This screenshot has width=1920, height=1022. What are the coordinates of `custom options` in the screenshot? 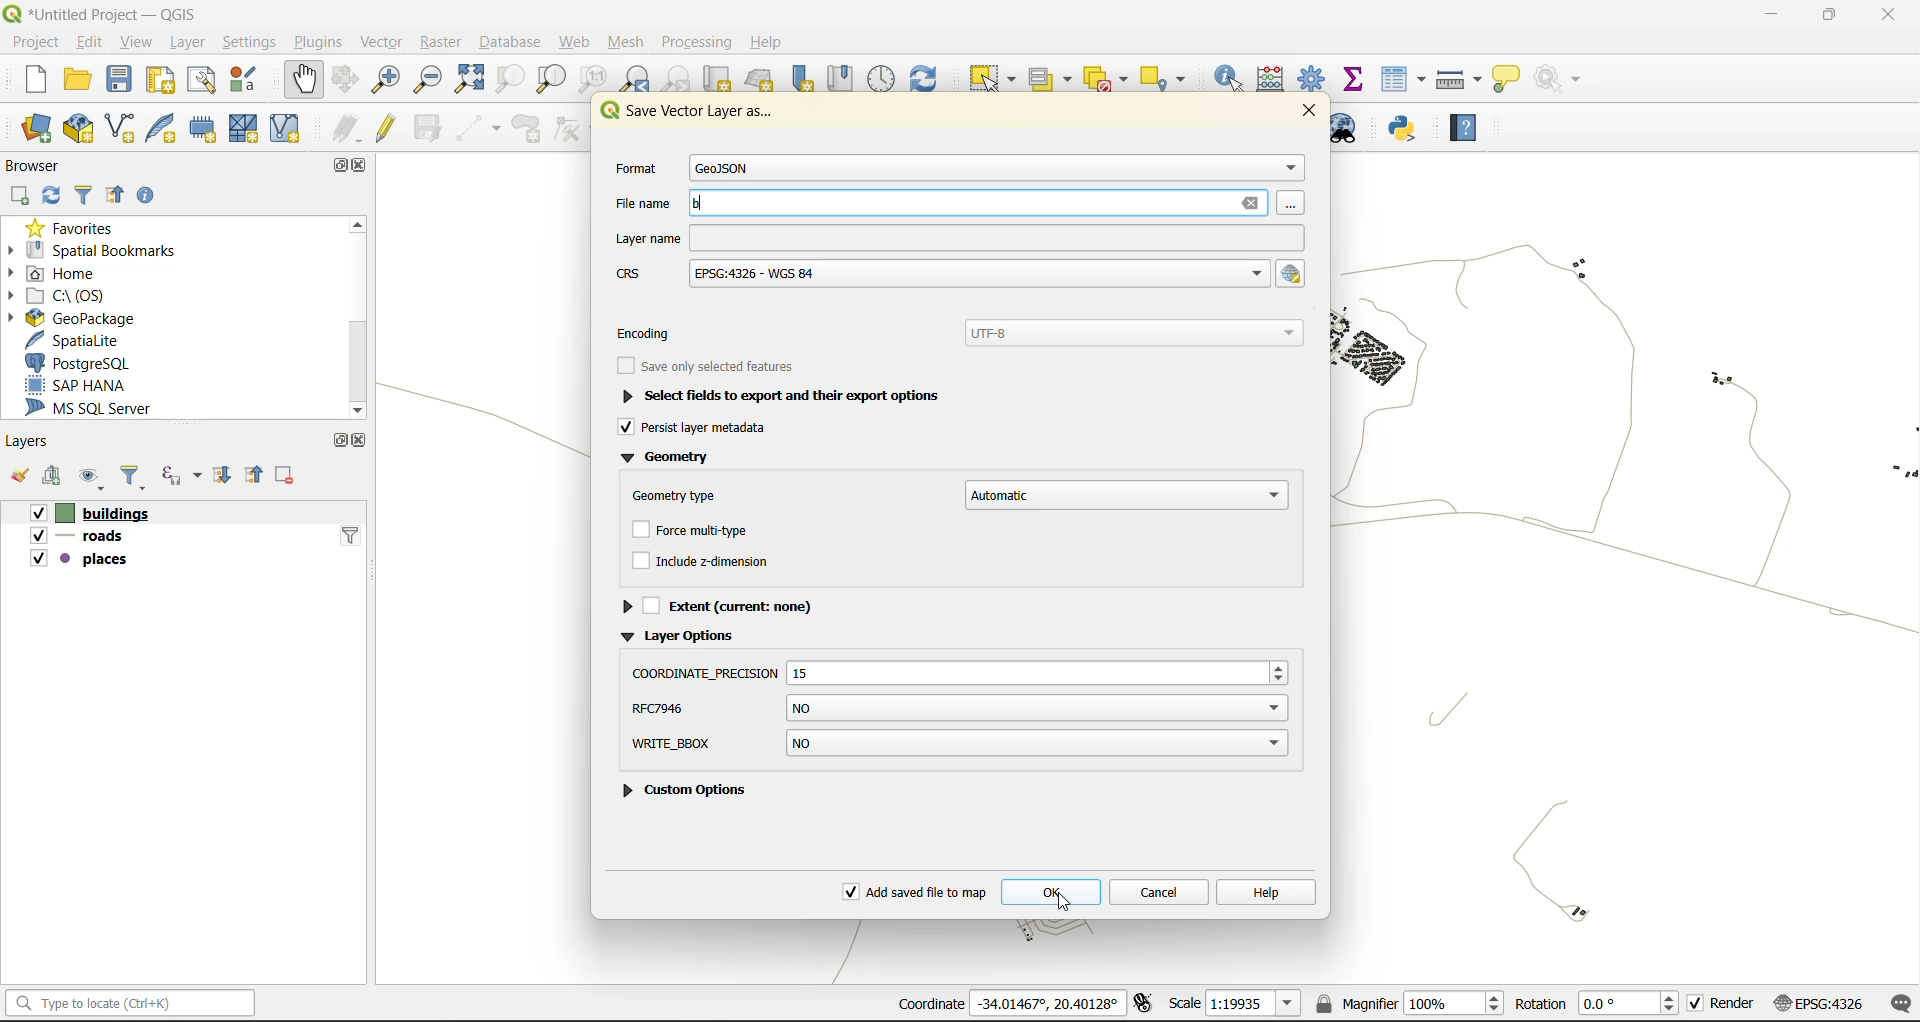 It's located at (951, 748).